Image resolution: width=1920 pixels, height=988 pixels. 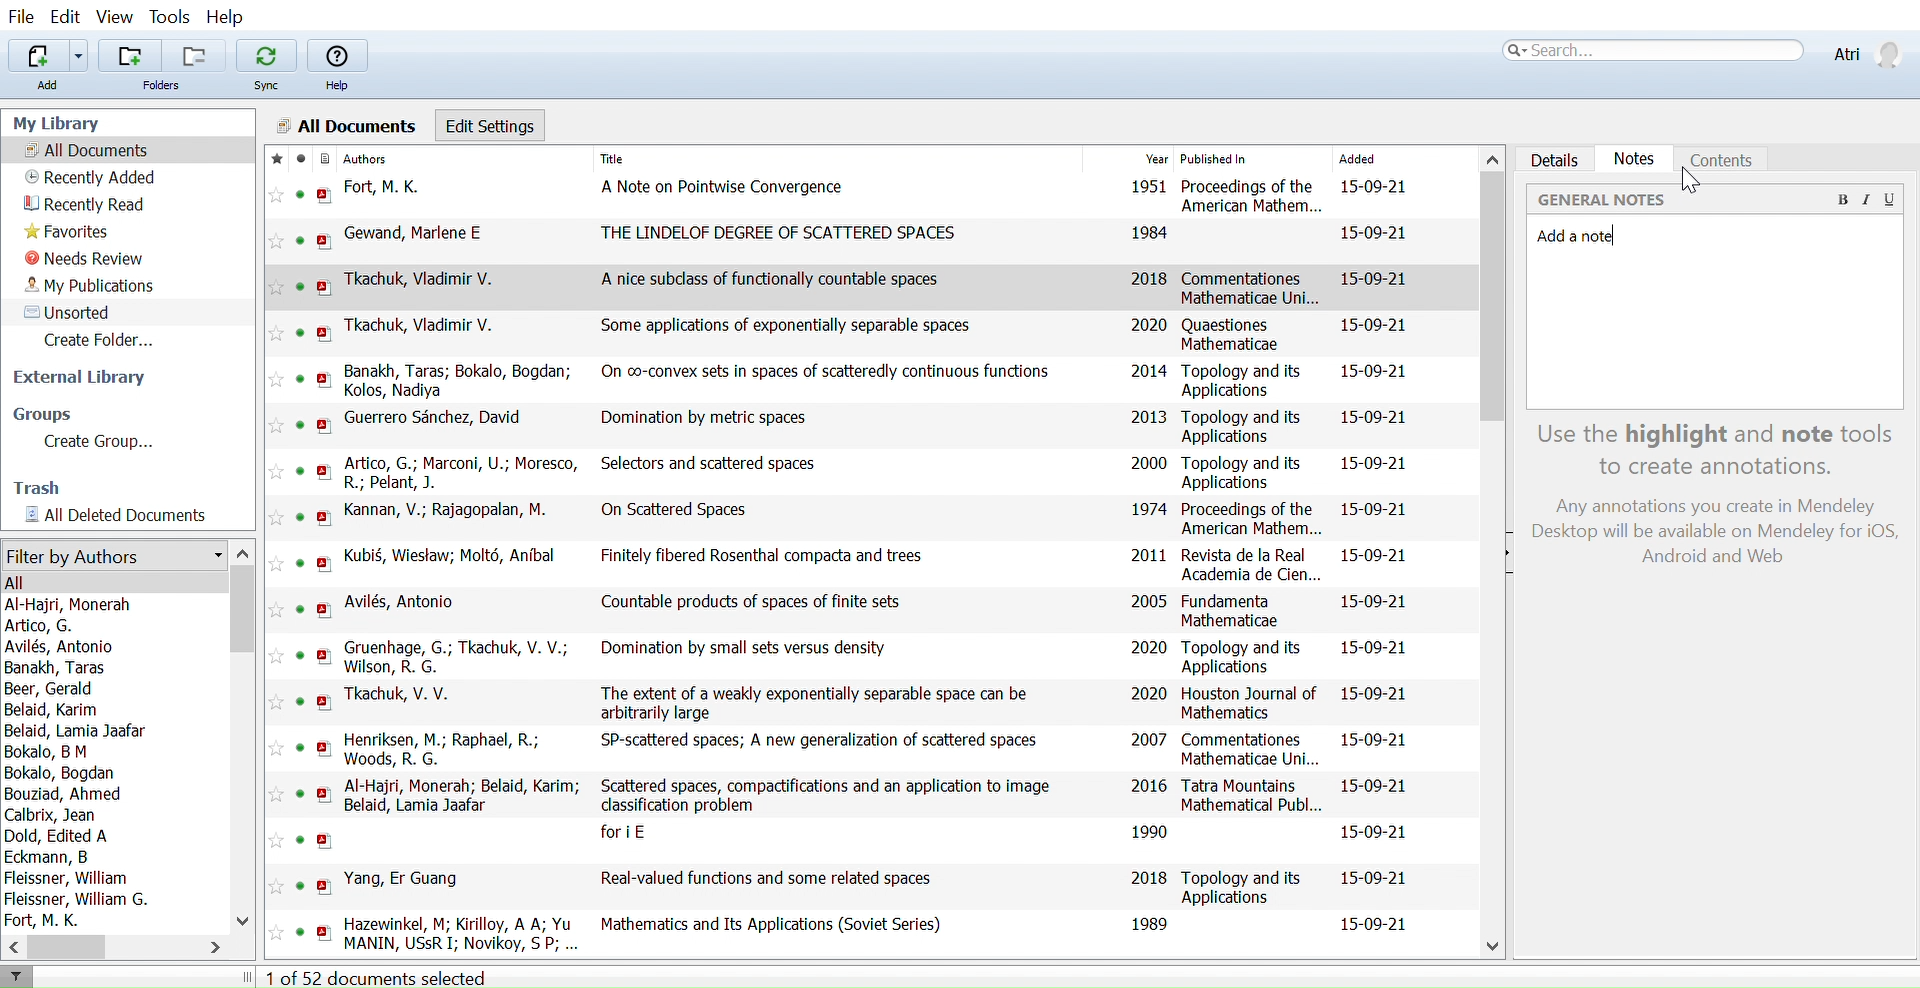 I want to click on open PDF, so click(x=323, y=333).